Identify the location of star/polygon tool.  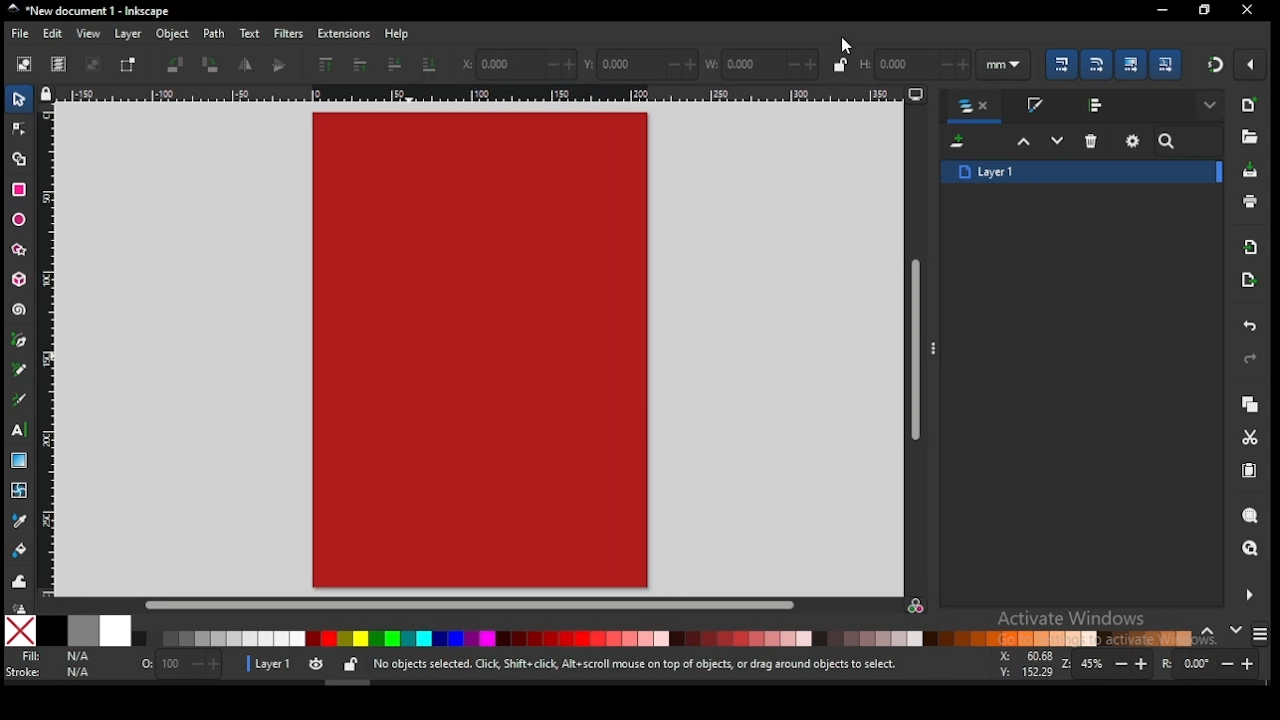
(20, 250).